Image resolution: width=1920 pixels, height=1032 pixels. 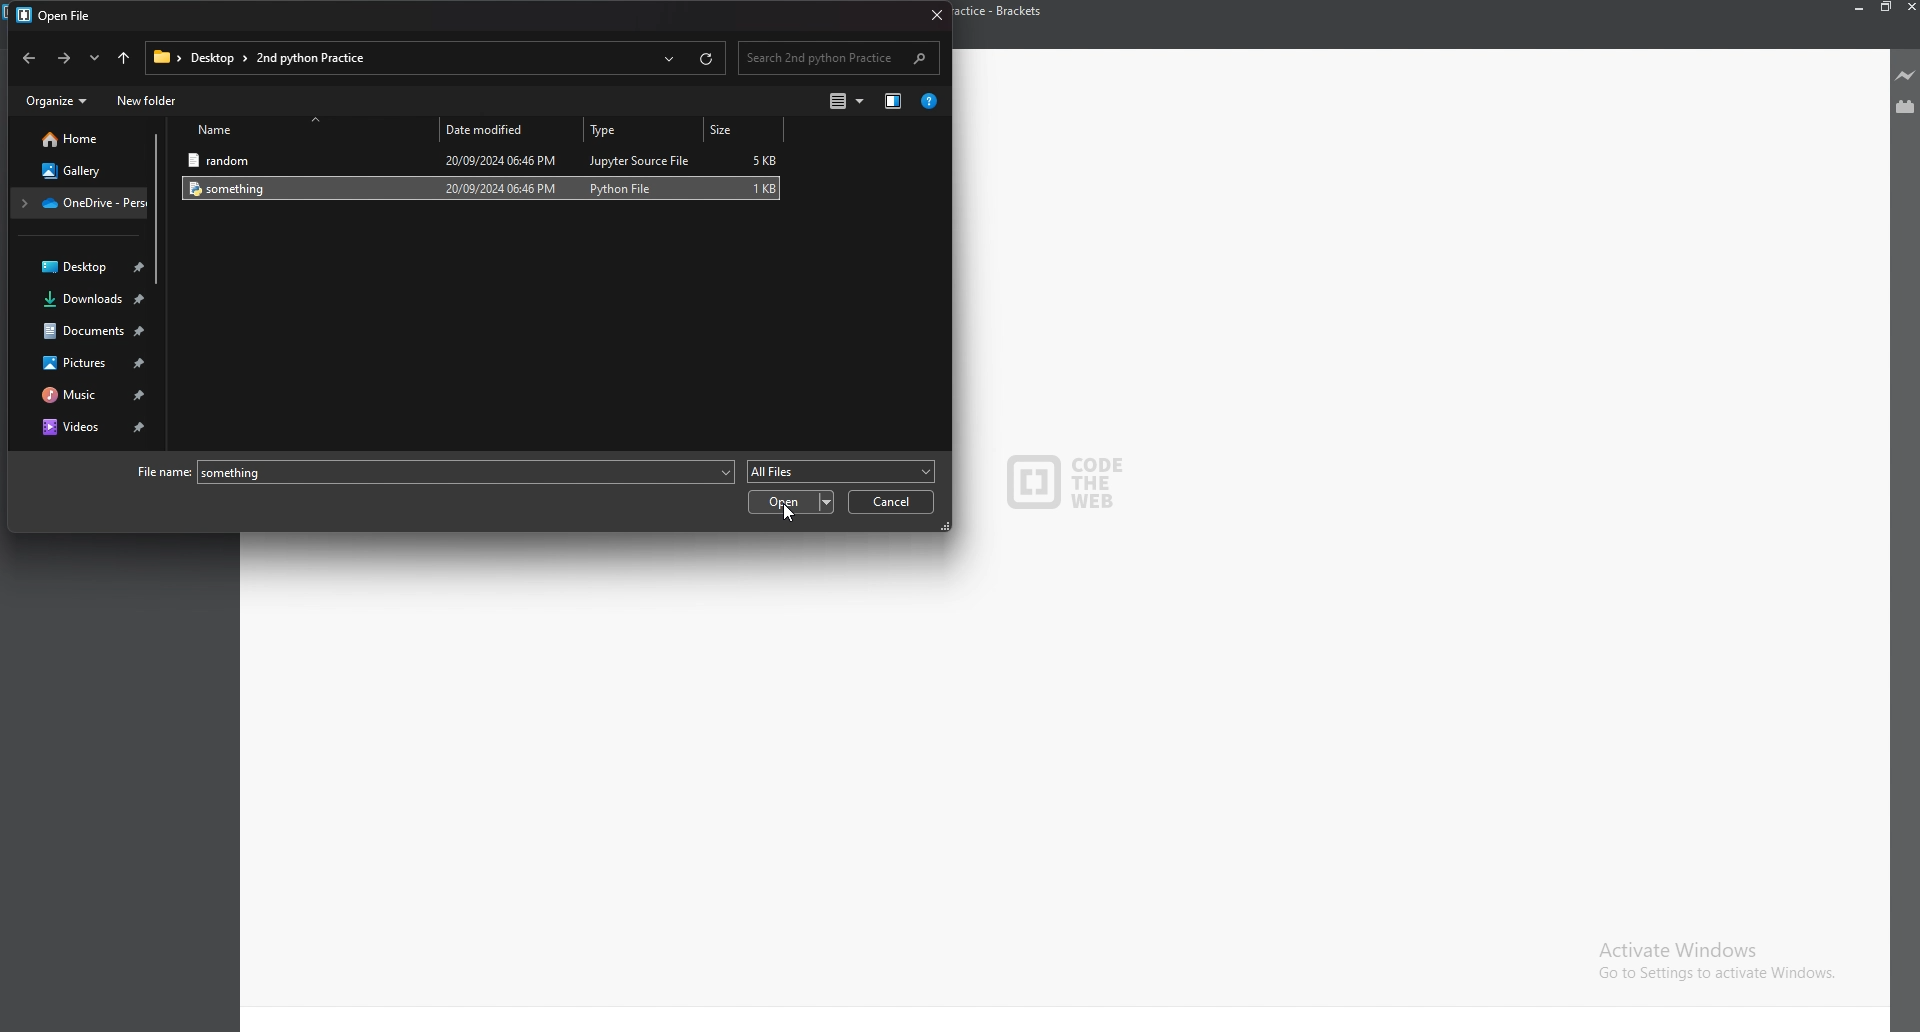 I want to click on open file, so click(x=58, y=18).